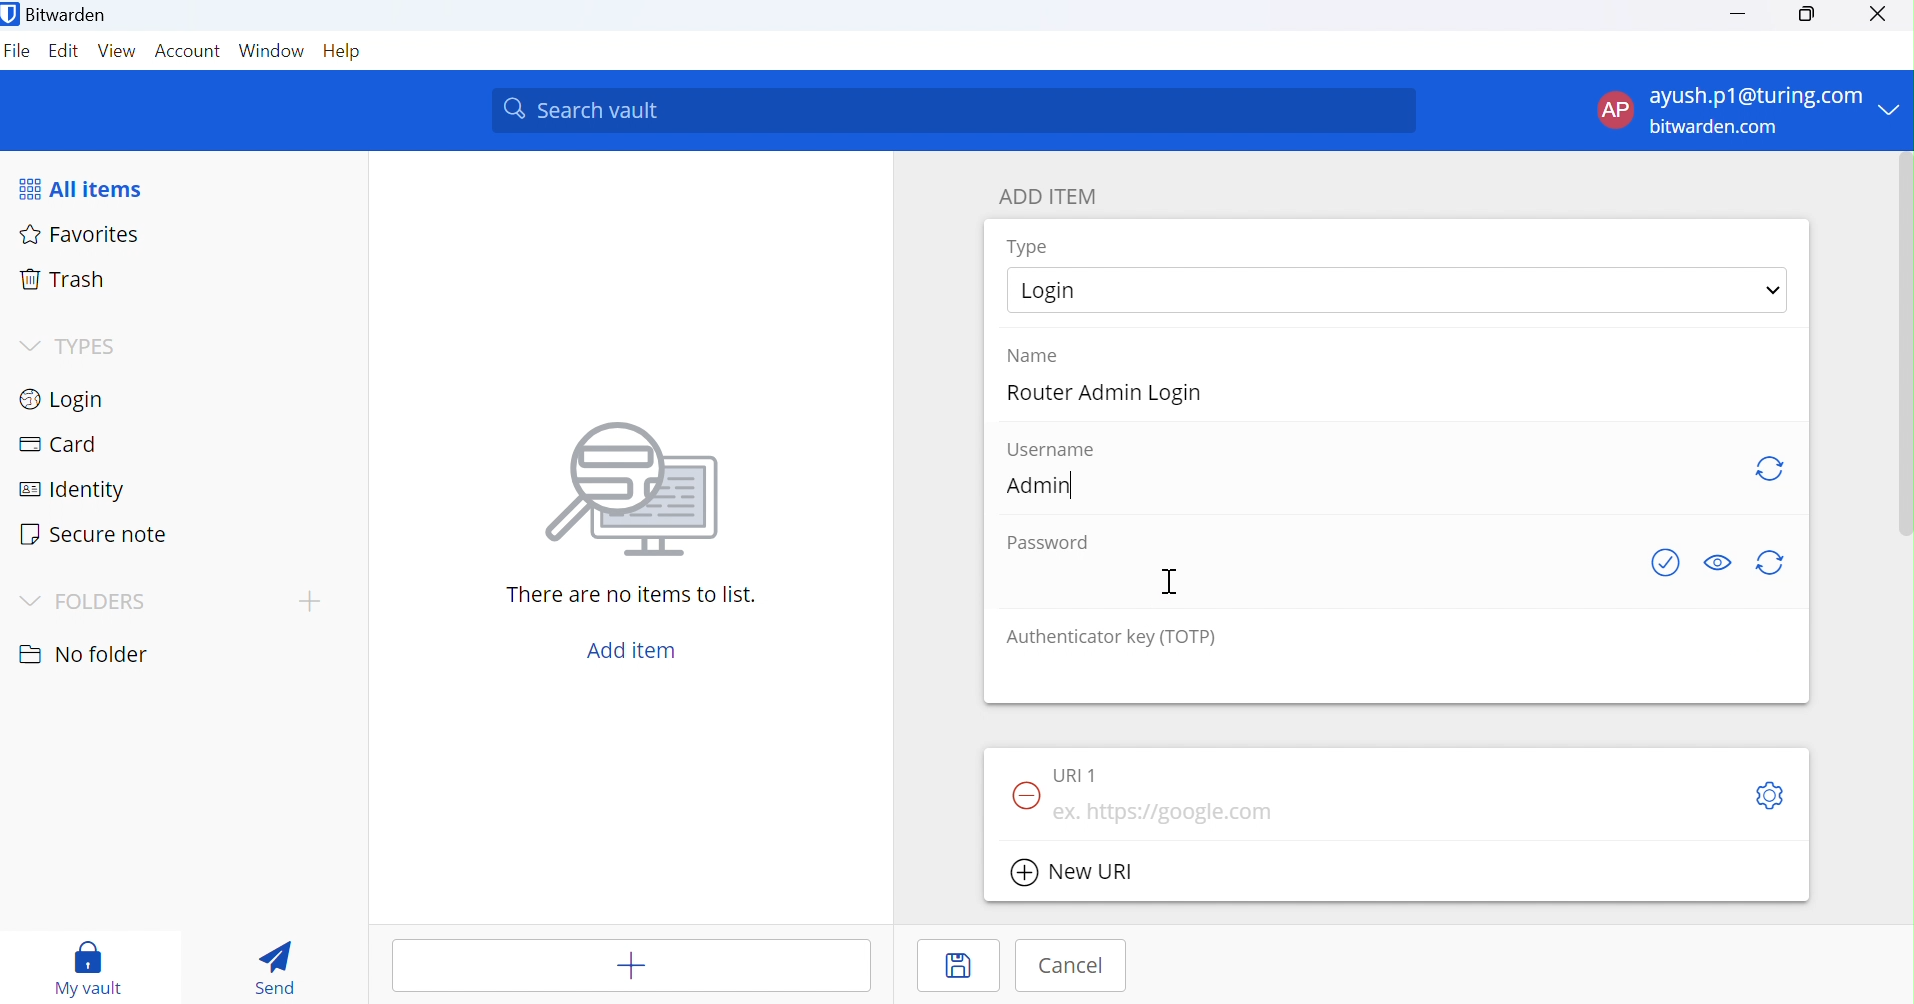 This screenshot has width=1914, height=1004. I want to click on Card, so click(59, 446).